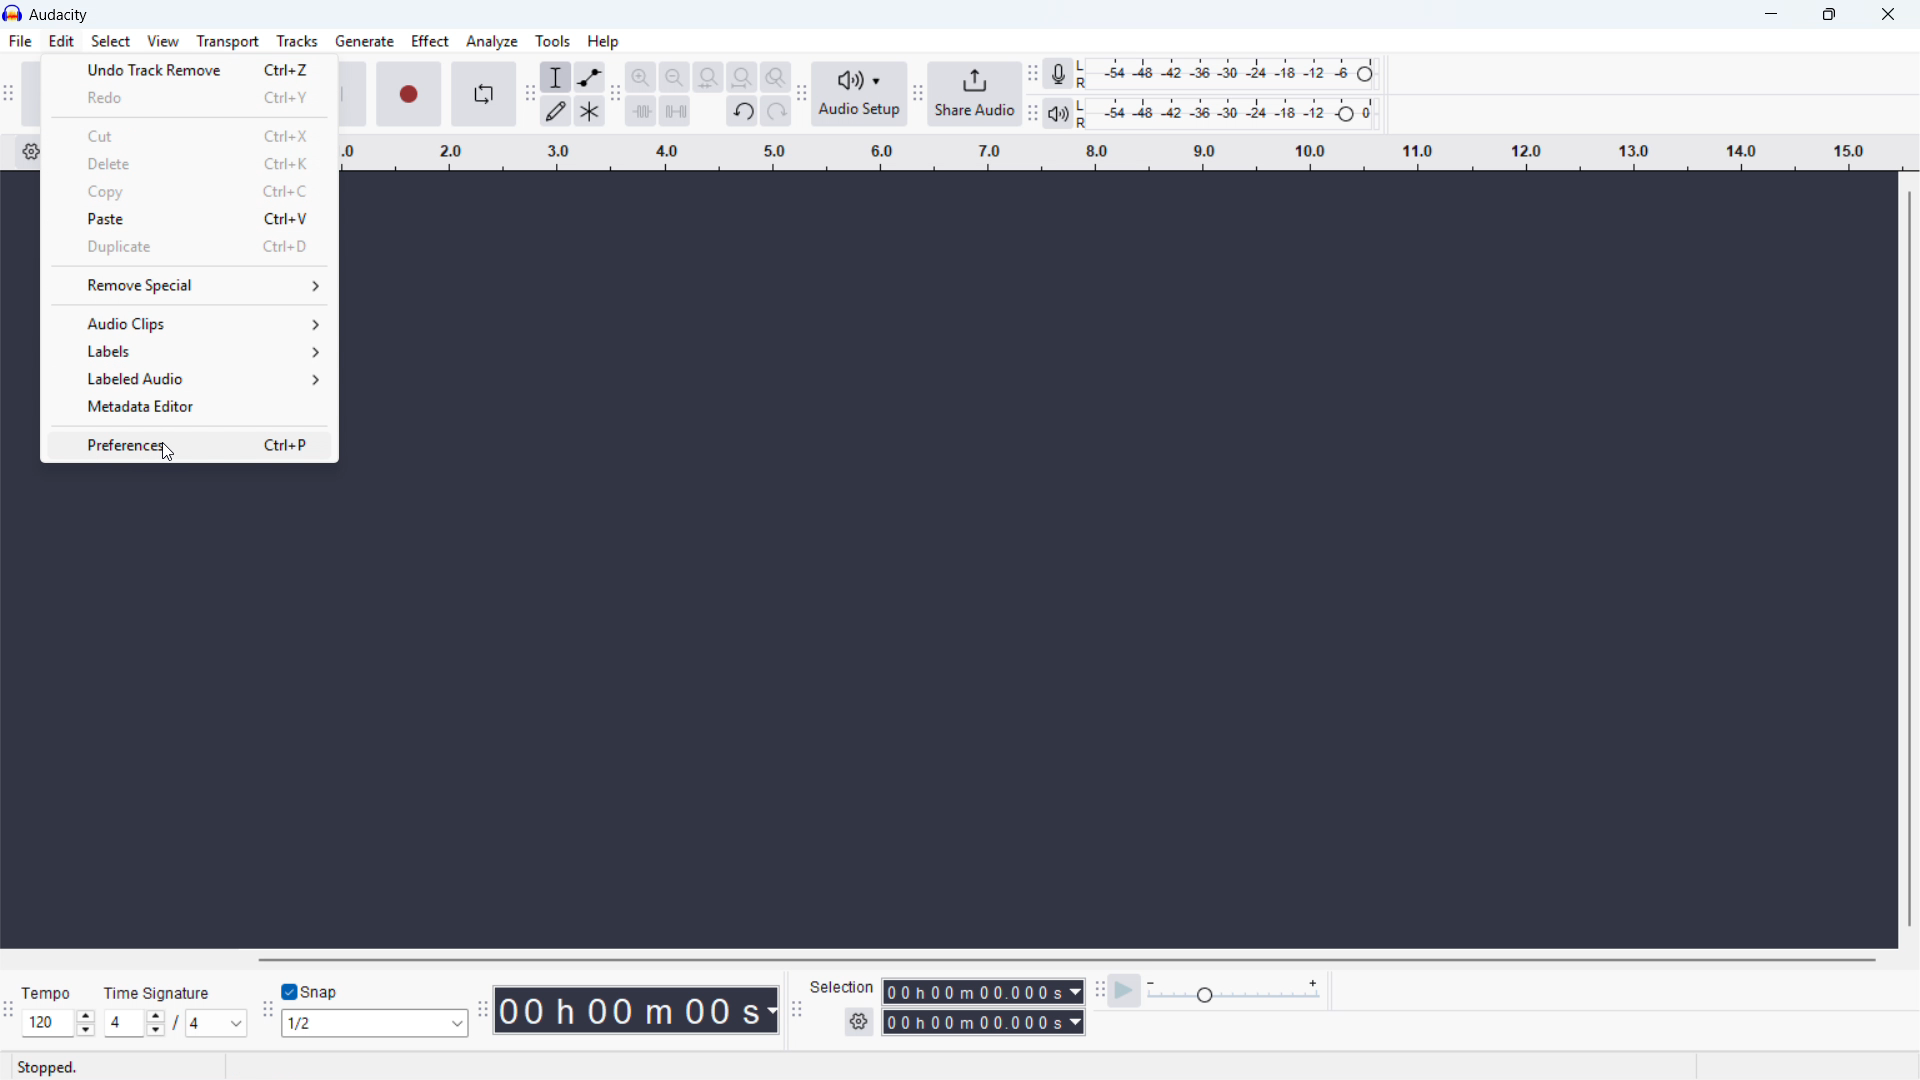 The width and height of the screenshot is (1920, 1080). I want to click on undo last action, so click(188, 69).